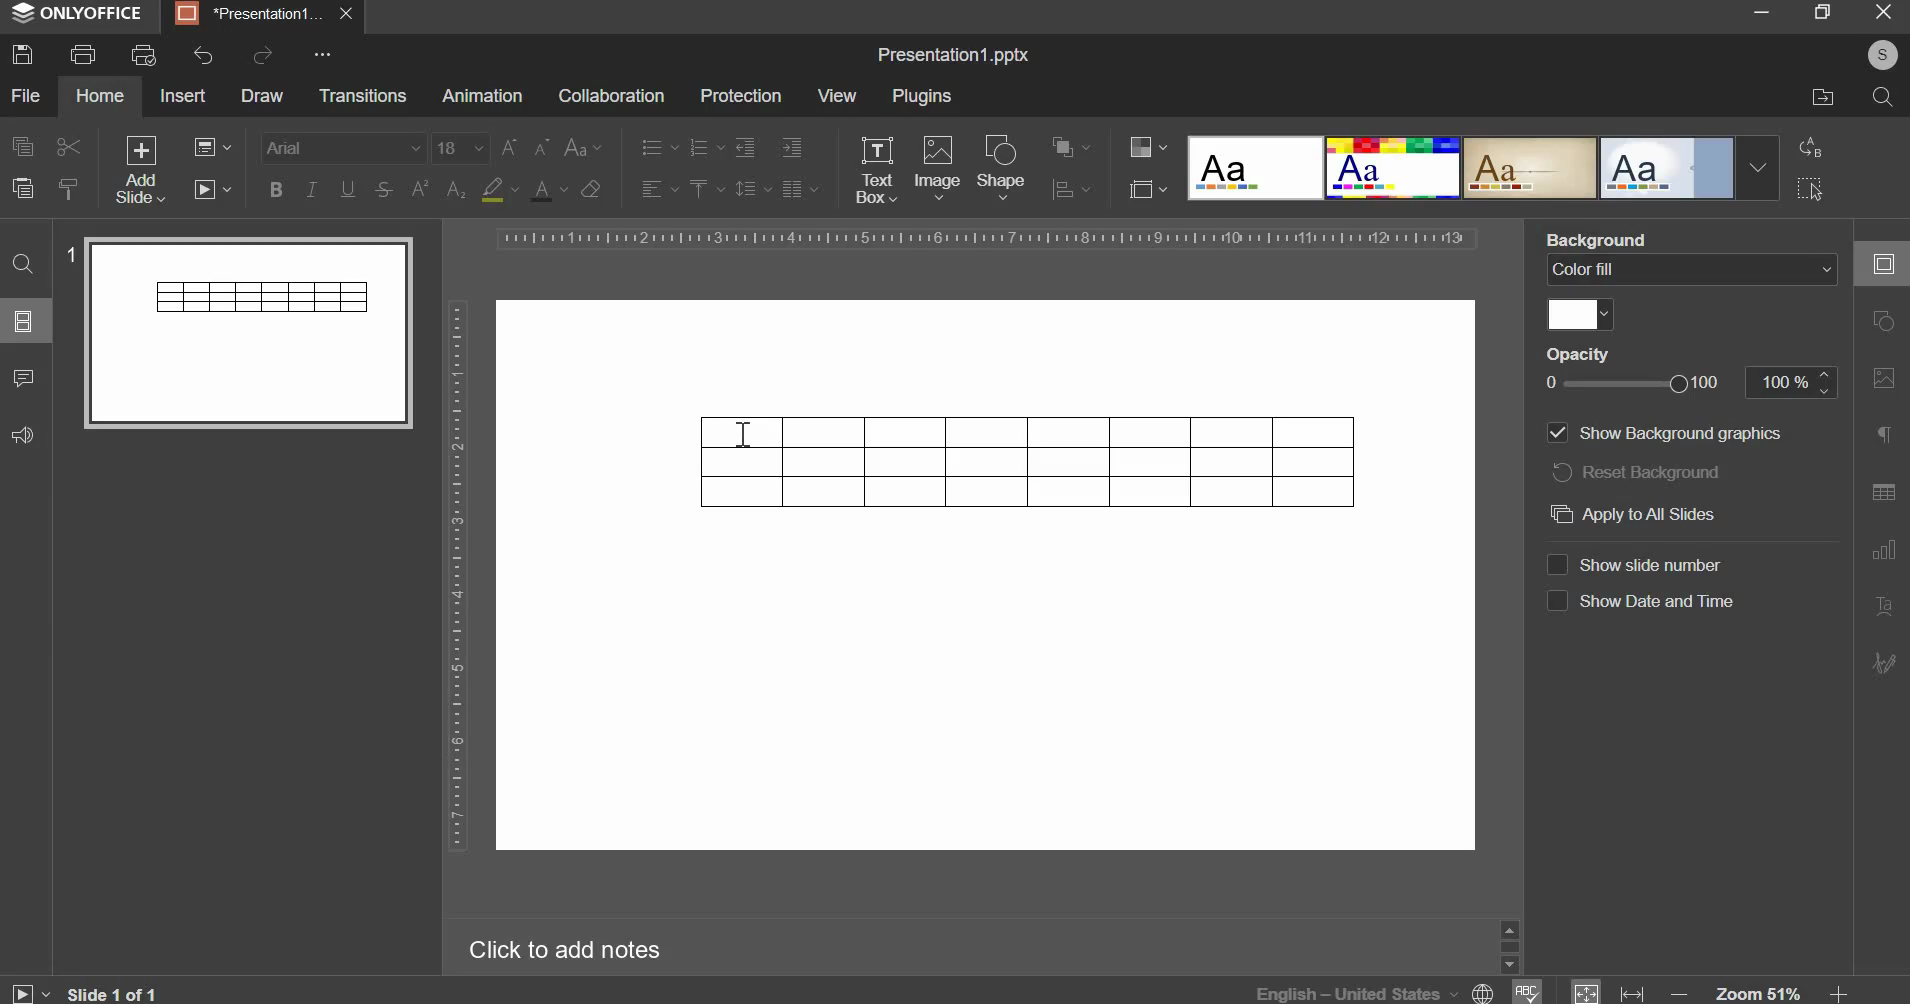 The image size is (1910, 1004). I want to click on table, so click(1029, 463).